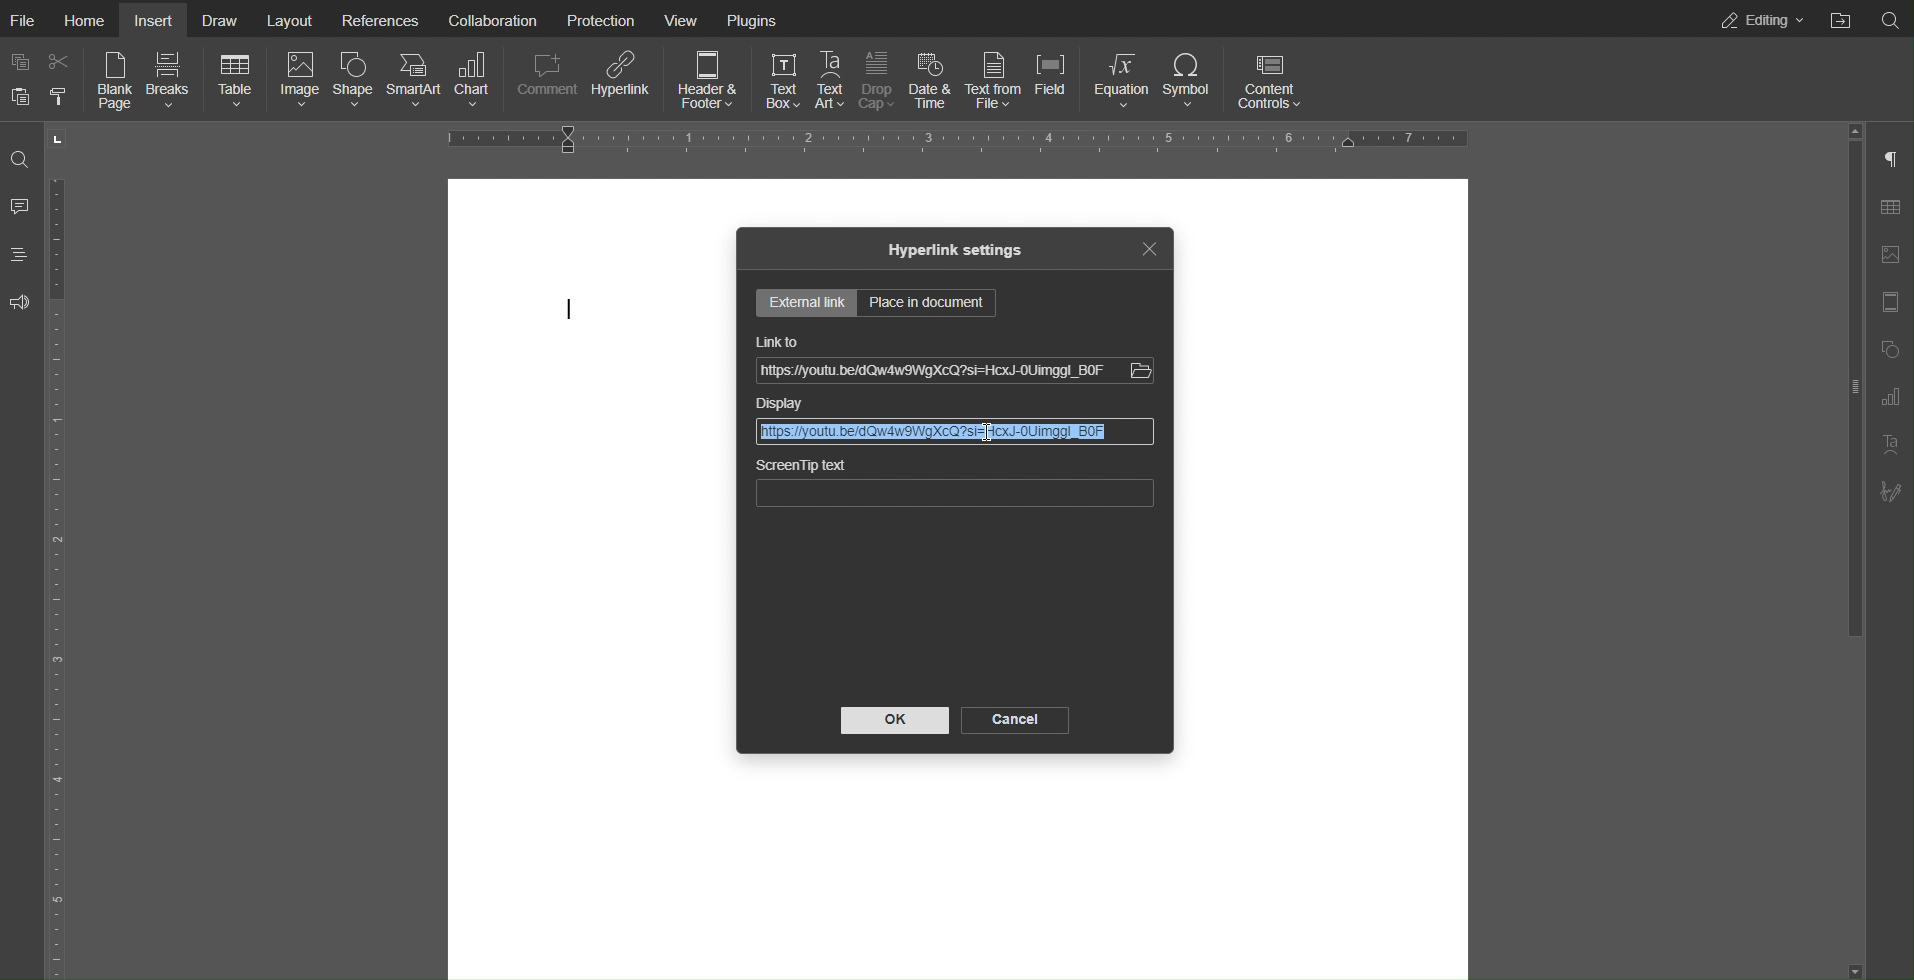 The width and height of the screenshot is (1914, 980). Describe the element at coordinates (753, 19) in the screenshot. I see `Plugins` at that location.